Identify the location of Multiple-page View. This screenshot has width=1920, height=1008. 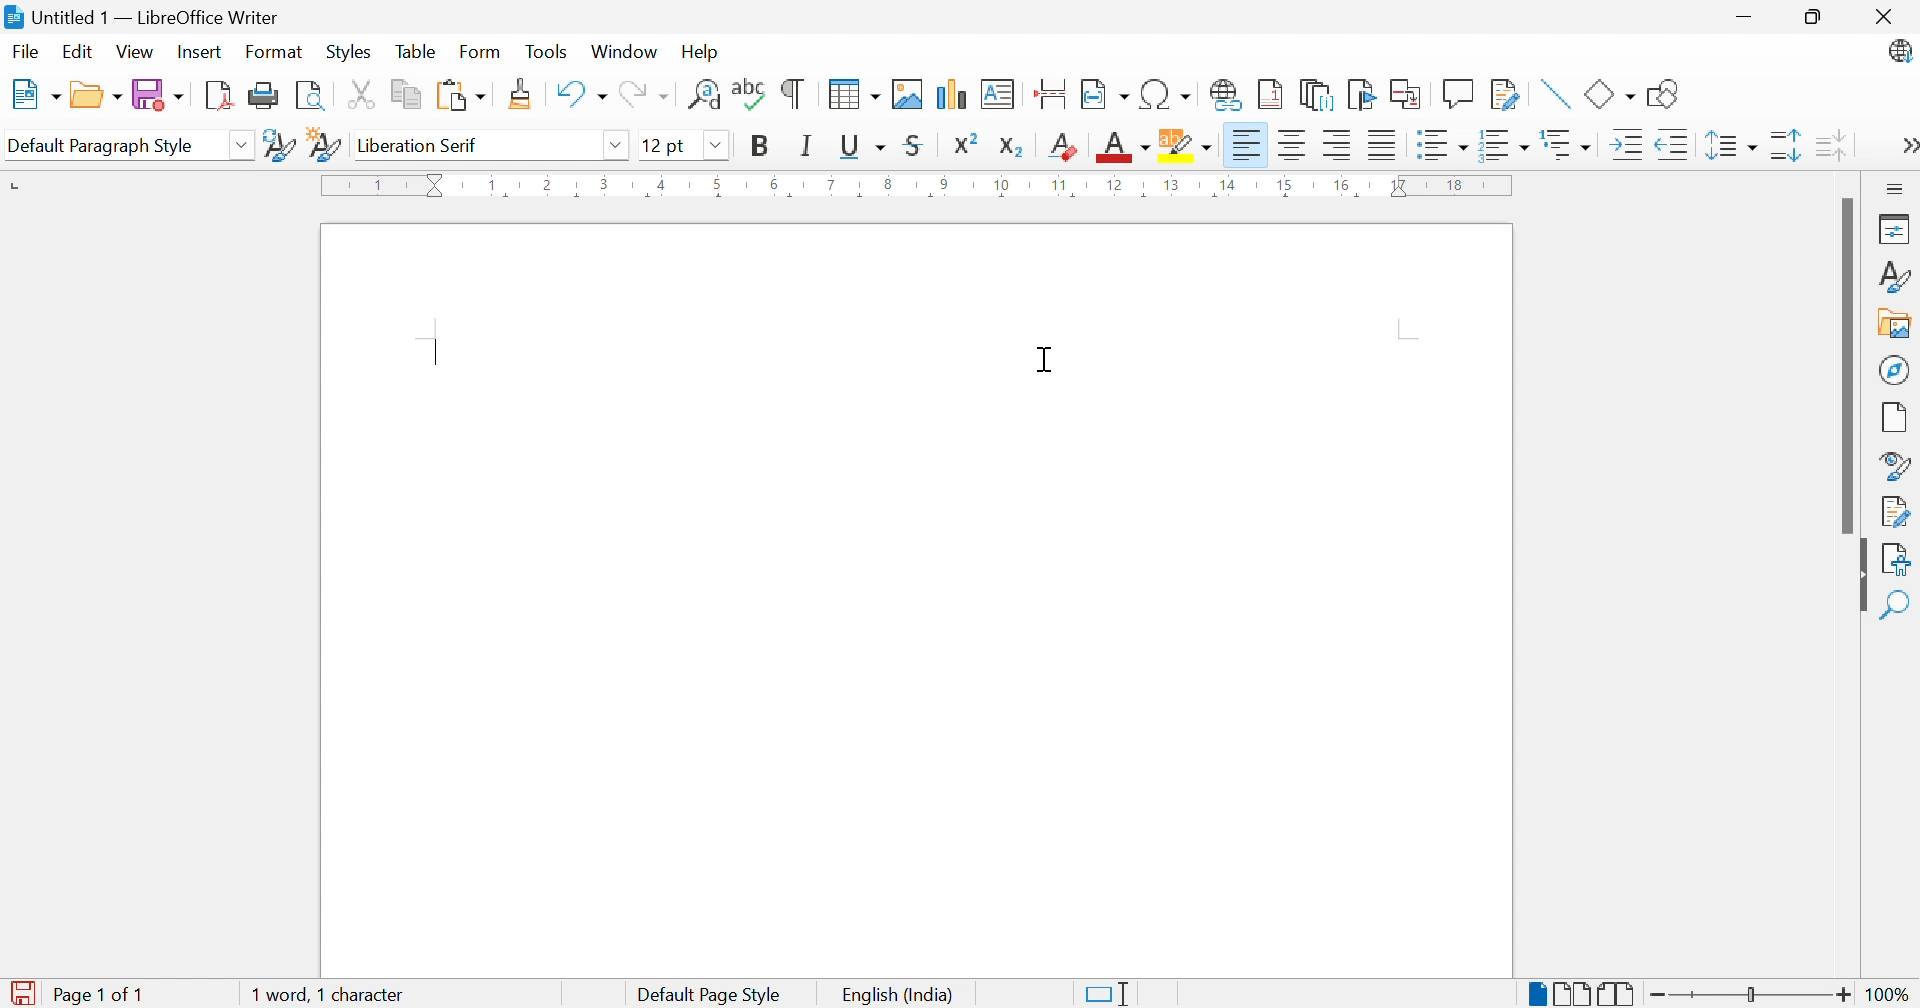
(1575, 991).